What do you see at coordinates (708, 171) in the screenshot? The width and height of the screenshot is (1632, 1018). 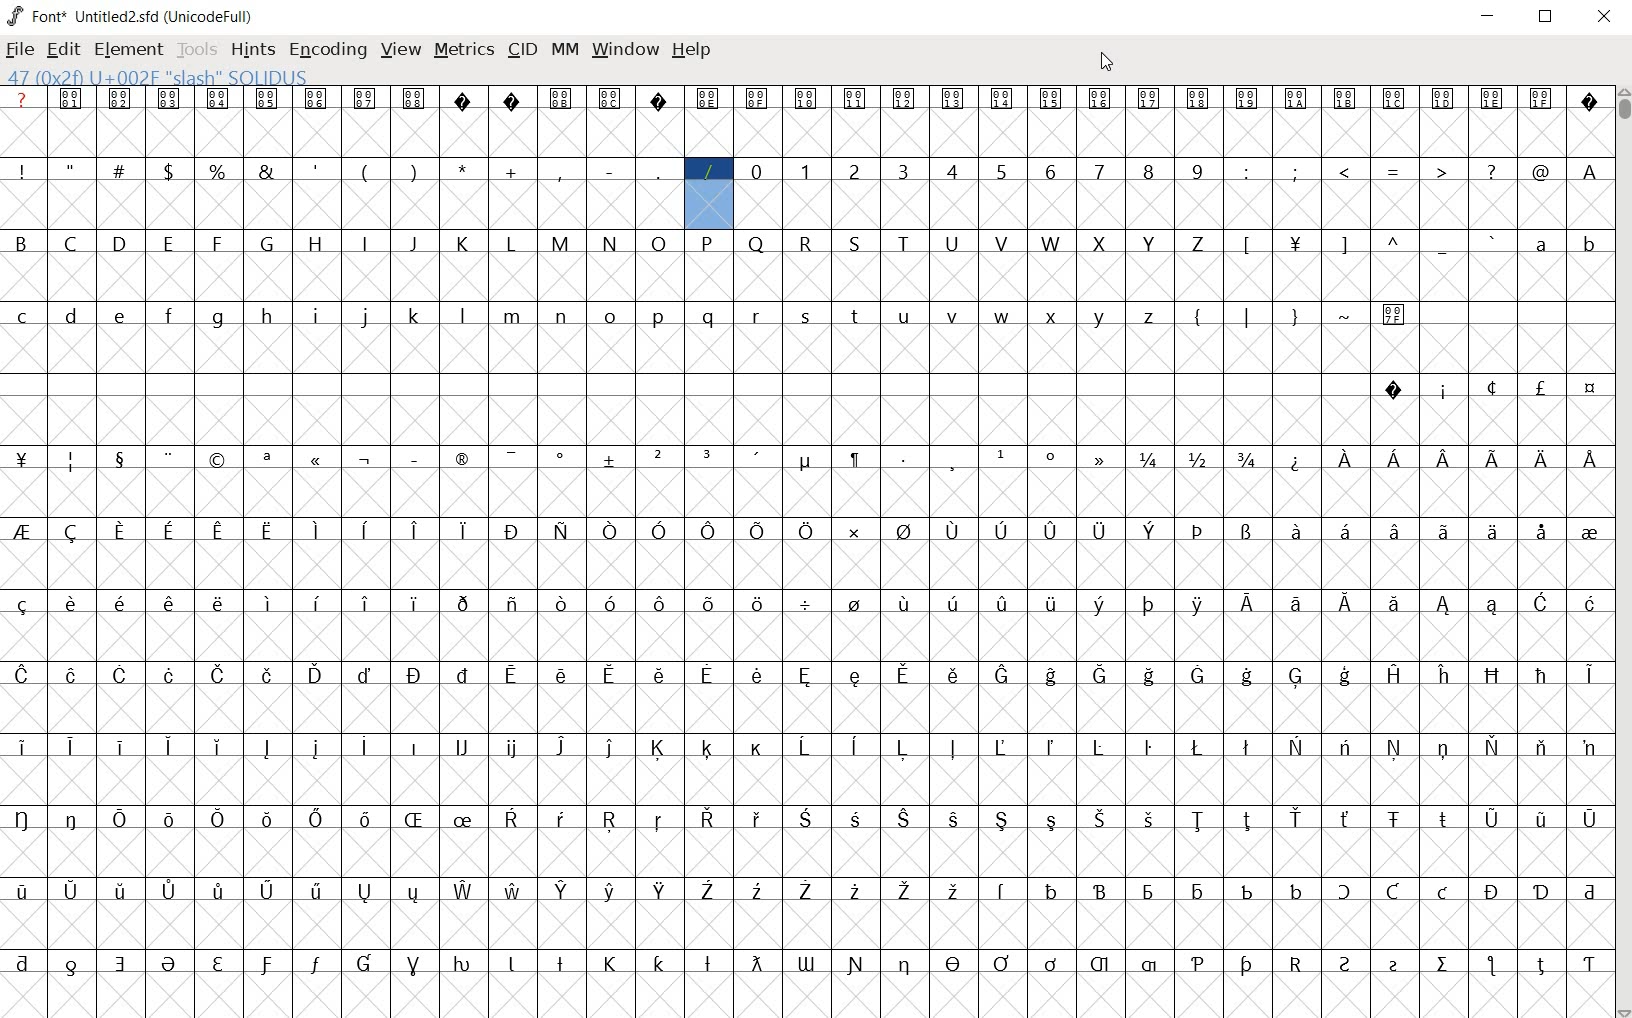 I see `glyph` at bounding box center [708, 171].